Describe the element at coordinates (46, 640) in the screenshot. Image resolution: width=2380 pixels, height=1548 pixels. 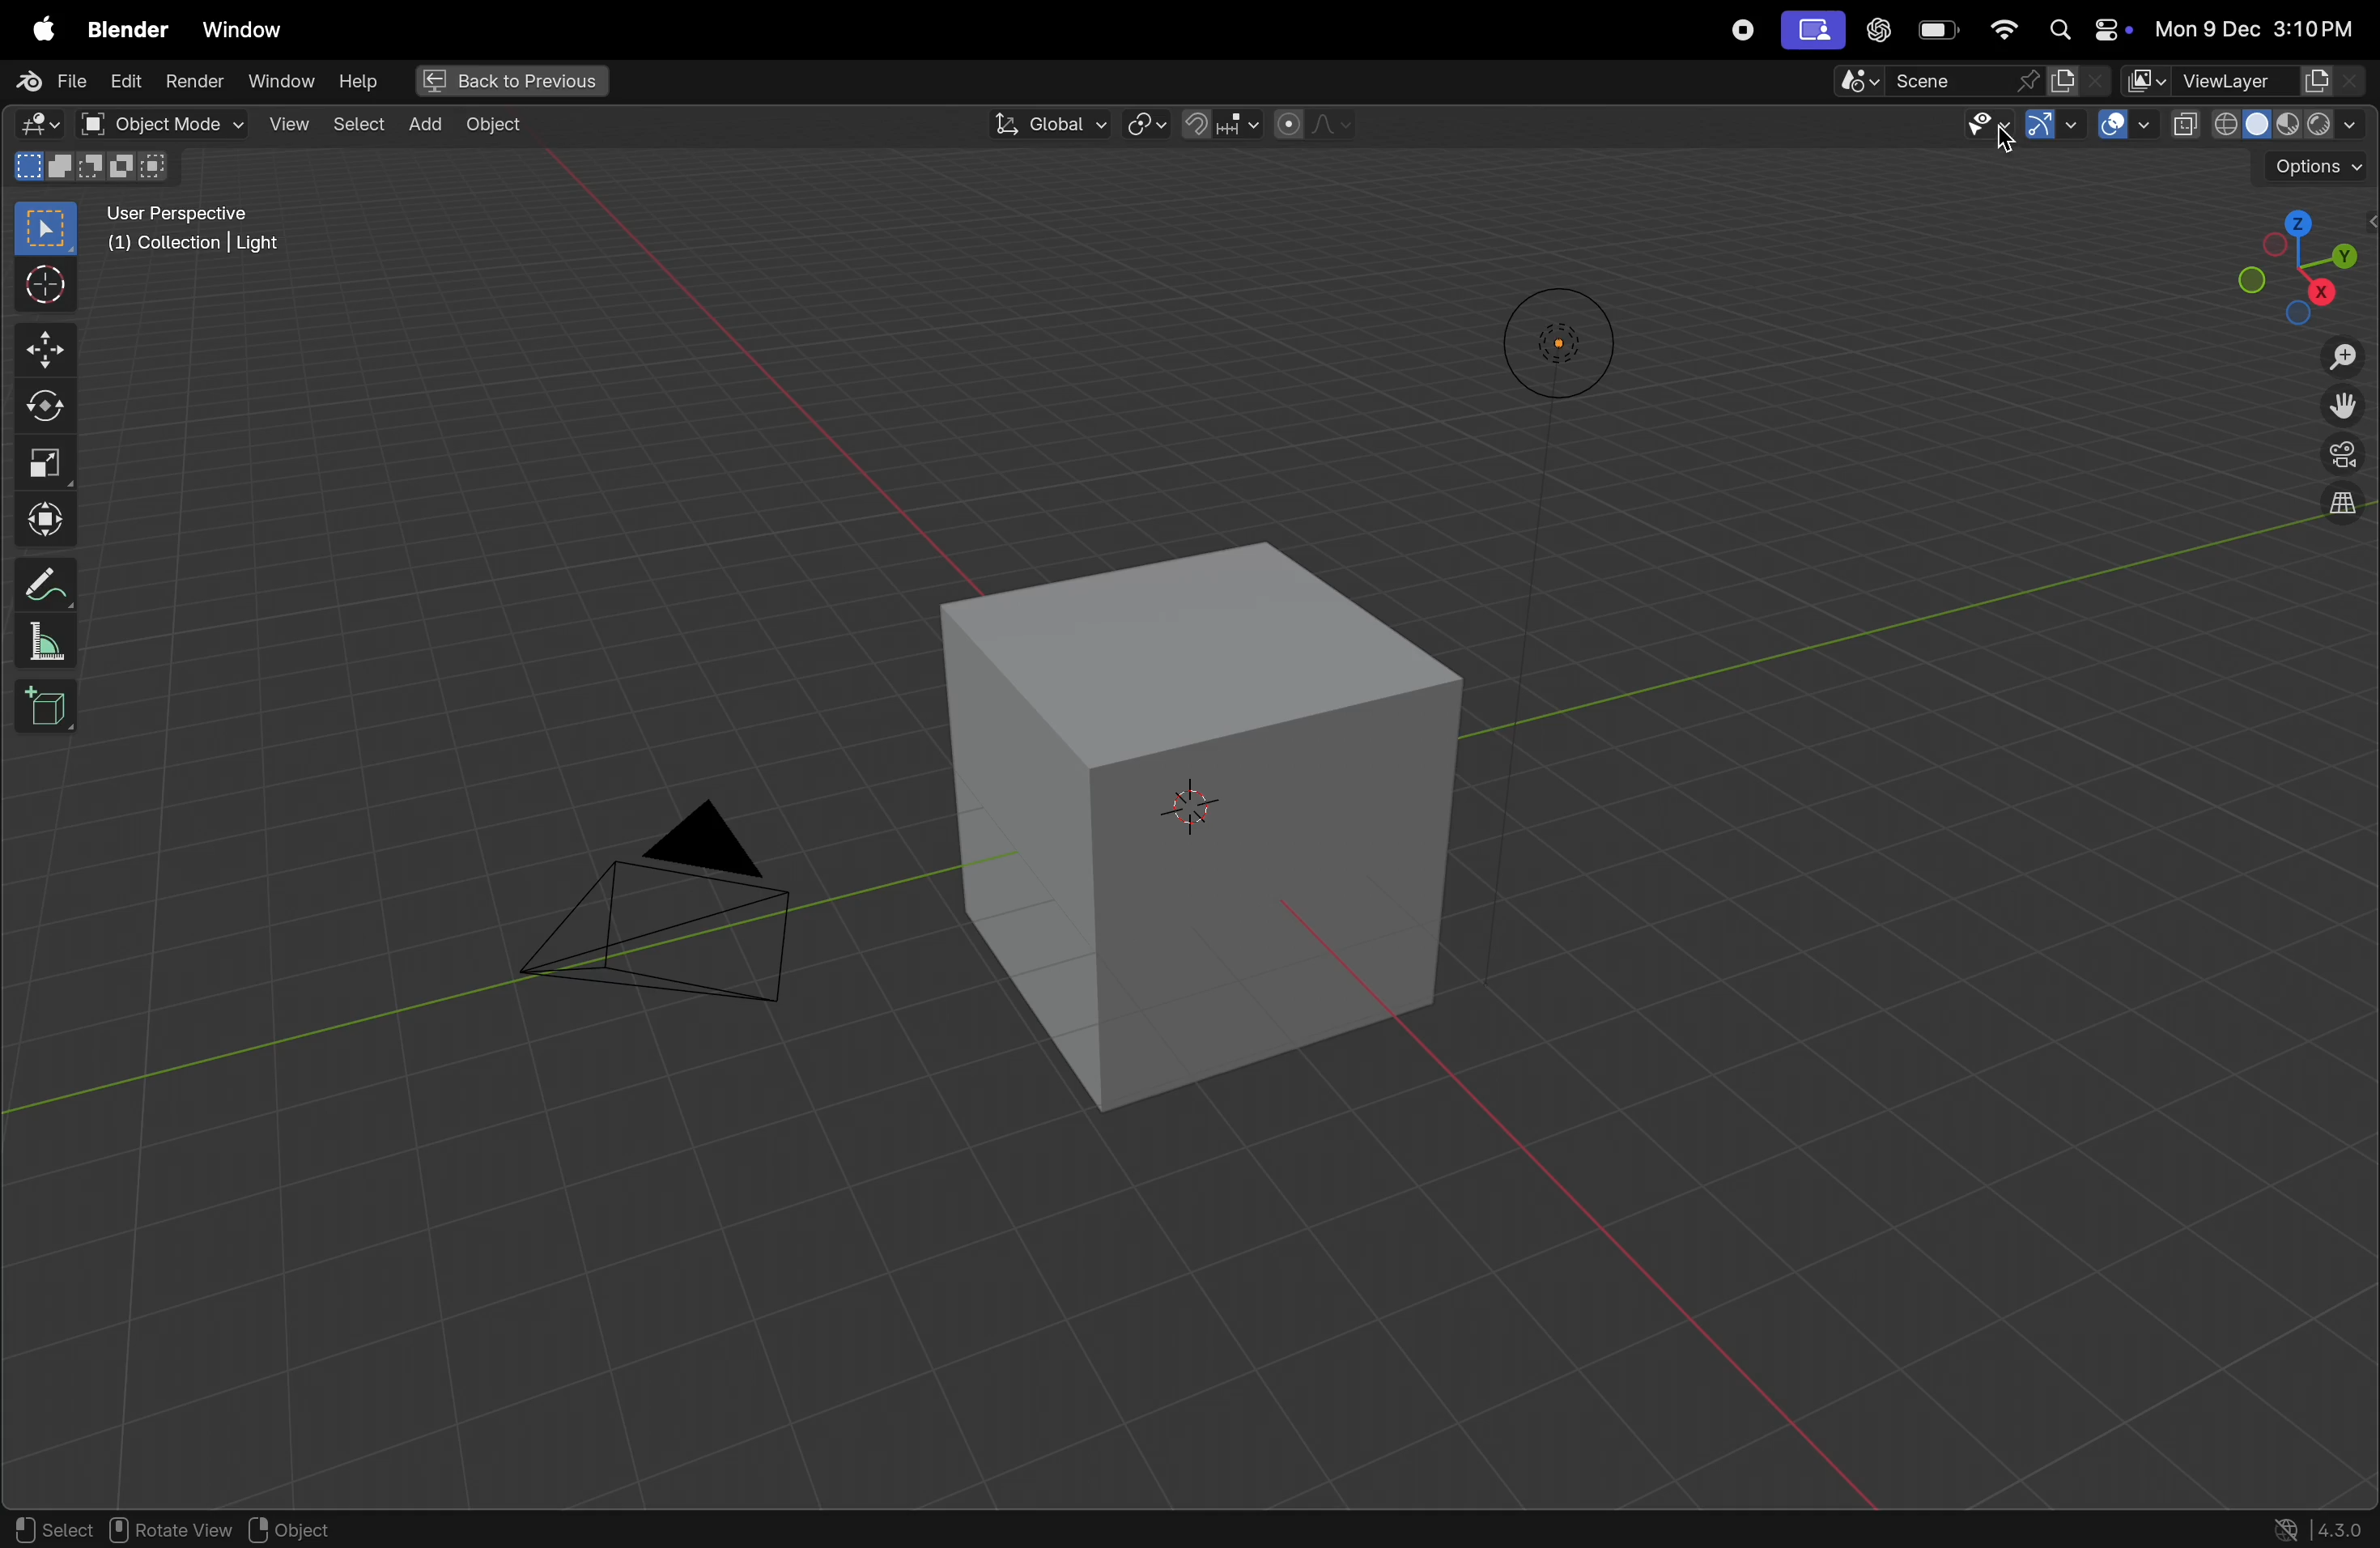
I see `scale` at that location.